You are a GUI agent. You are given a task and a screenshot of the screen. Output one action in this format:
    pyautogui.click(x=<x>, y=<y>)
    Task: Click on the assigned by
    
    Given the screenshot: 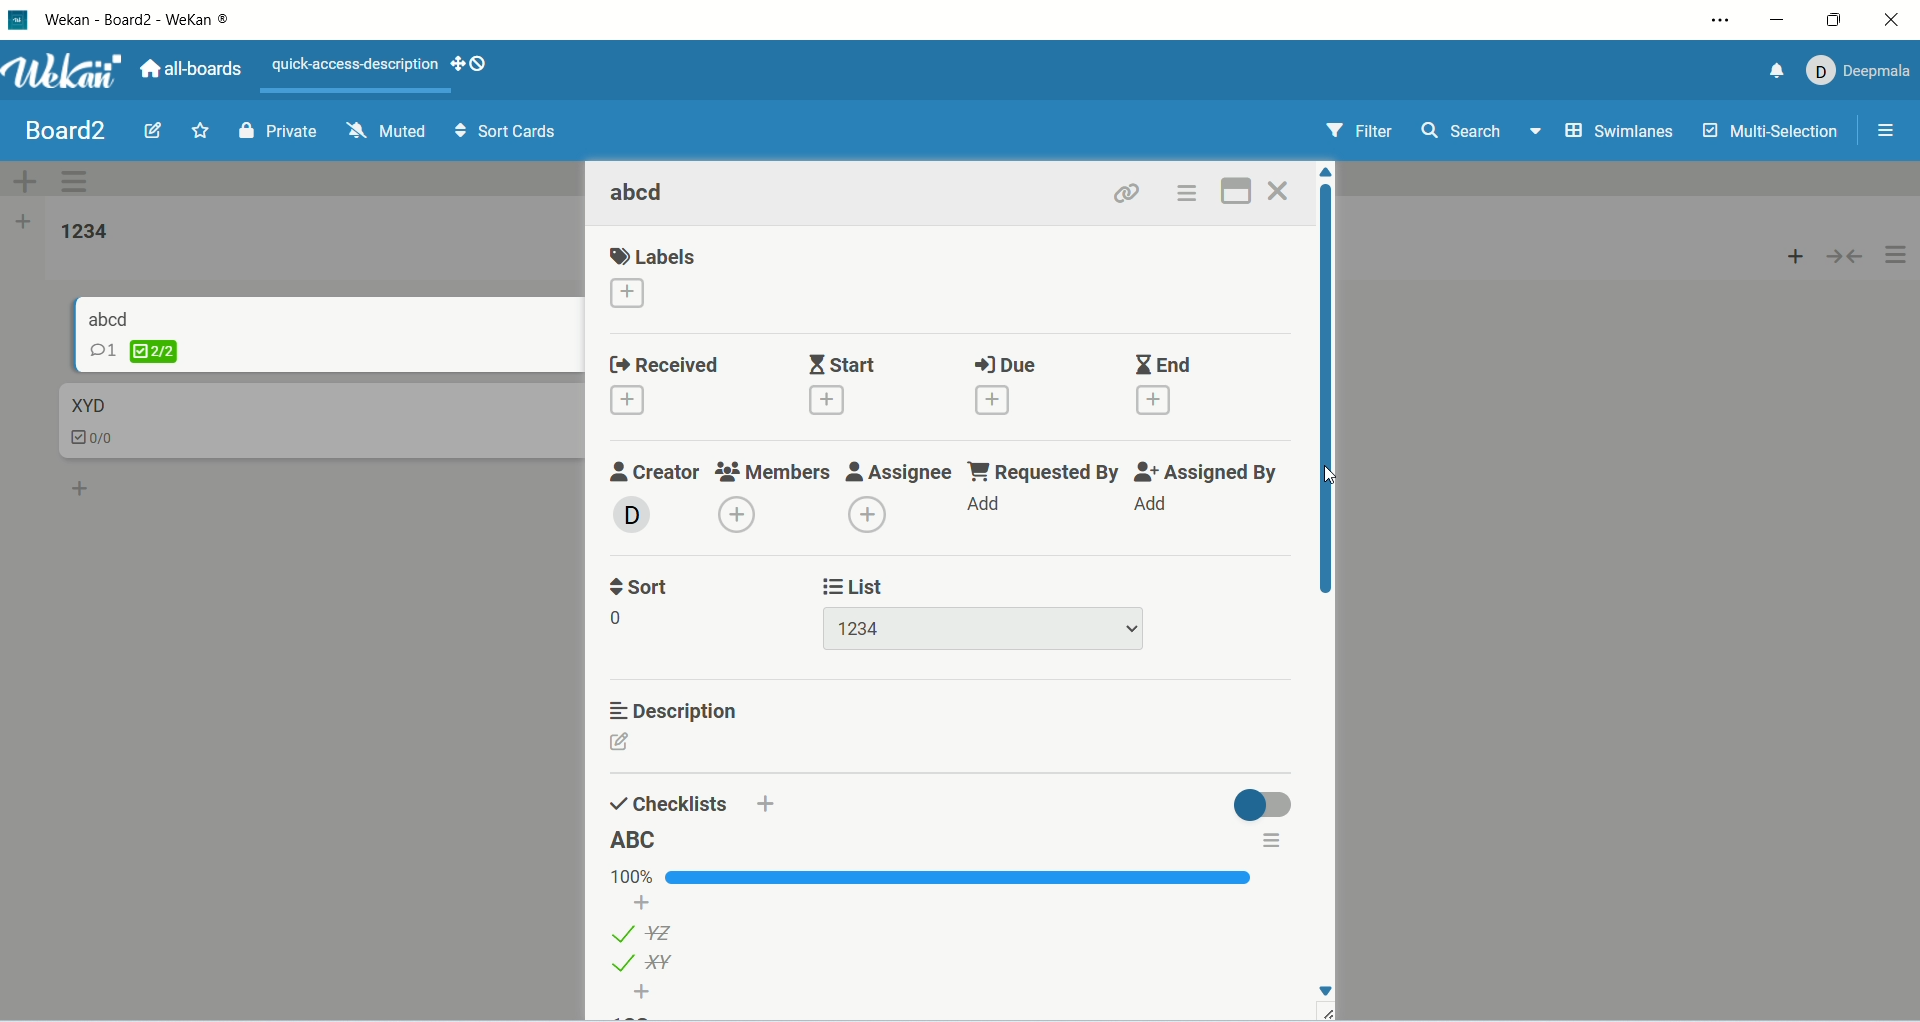 What is the action you would take?
    pyautogui.click(x=1207, y=472)
    